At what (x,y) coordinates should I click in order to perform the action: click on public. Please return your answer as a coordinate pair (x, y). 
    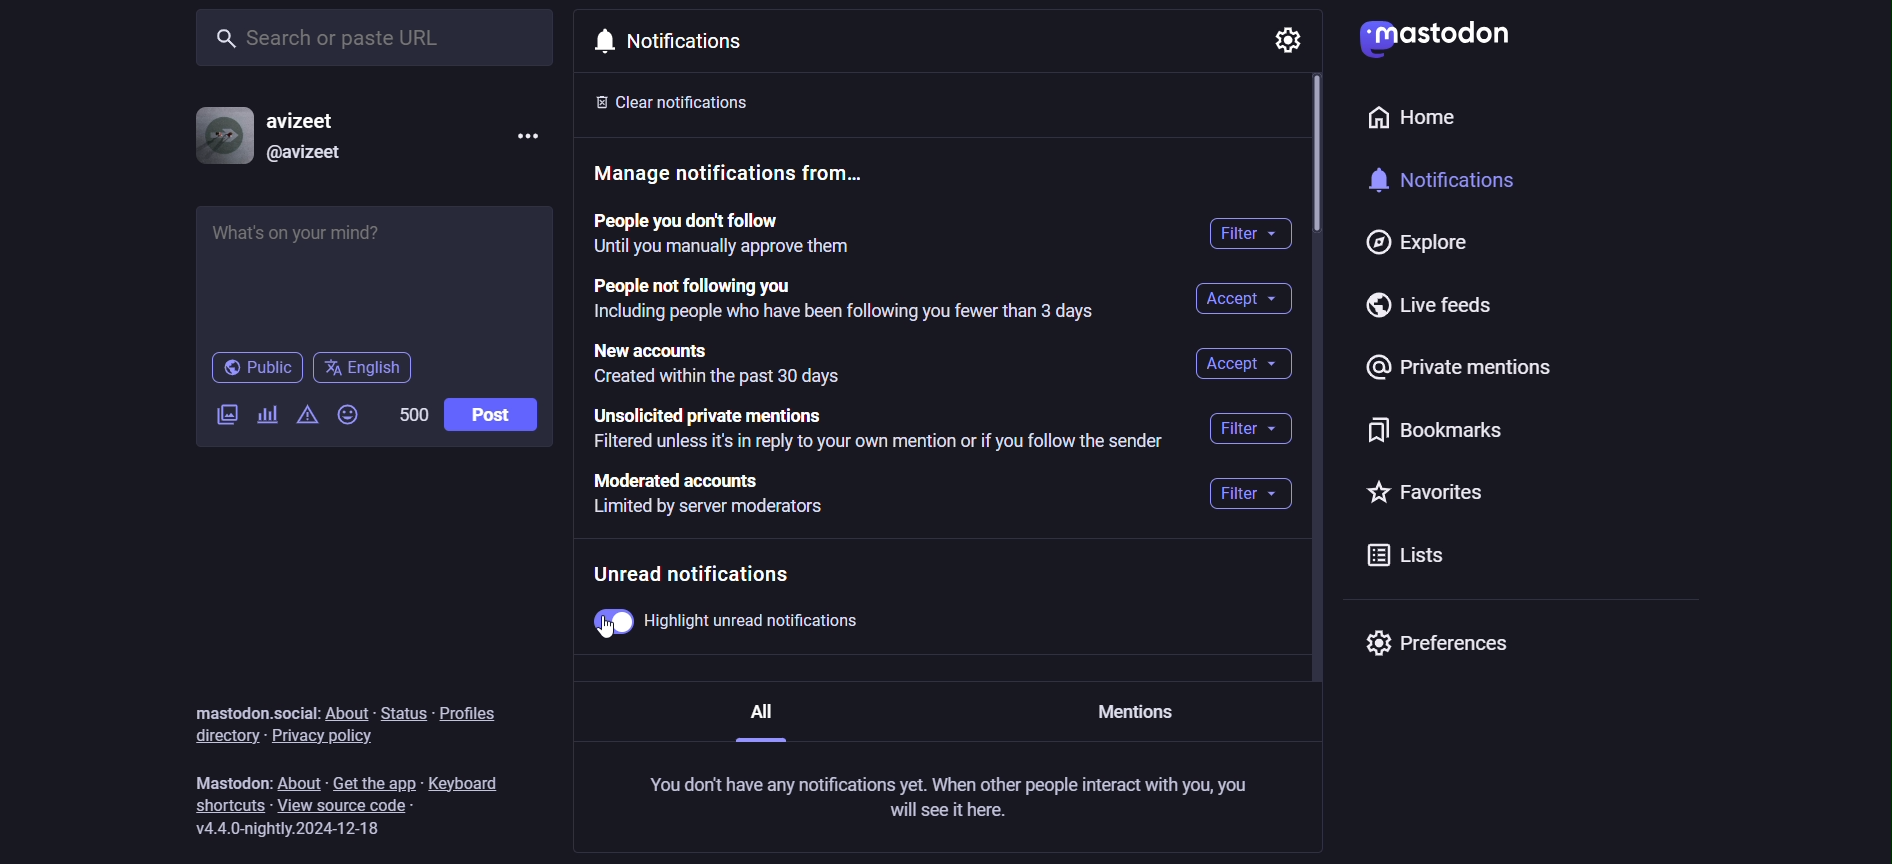
    Looking at the image, I should click on (255, 371).